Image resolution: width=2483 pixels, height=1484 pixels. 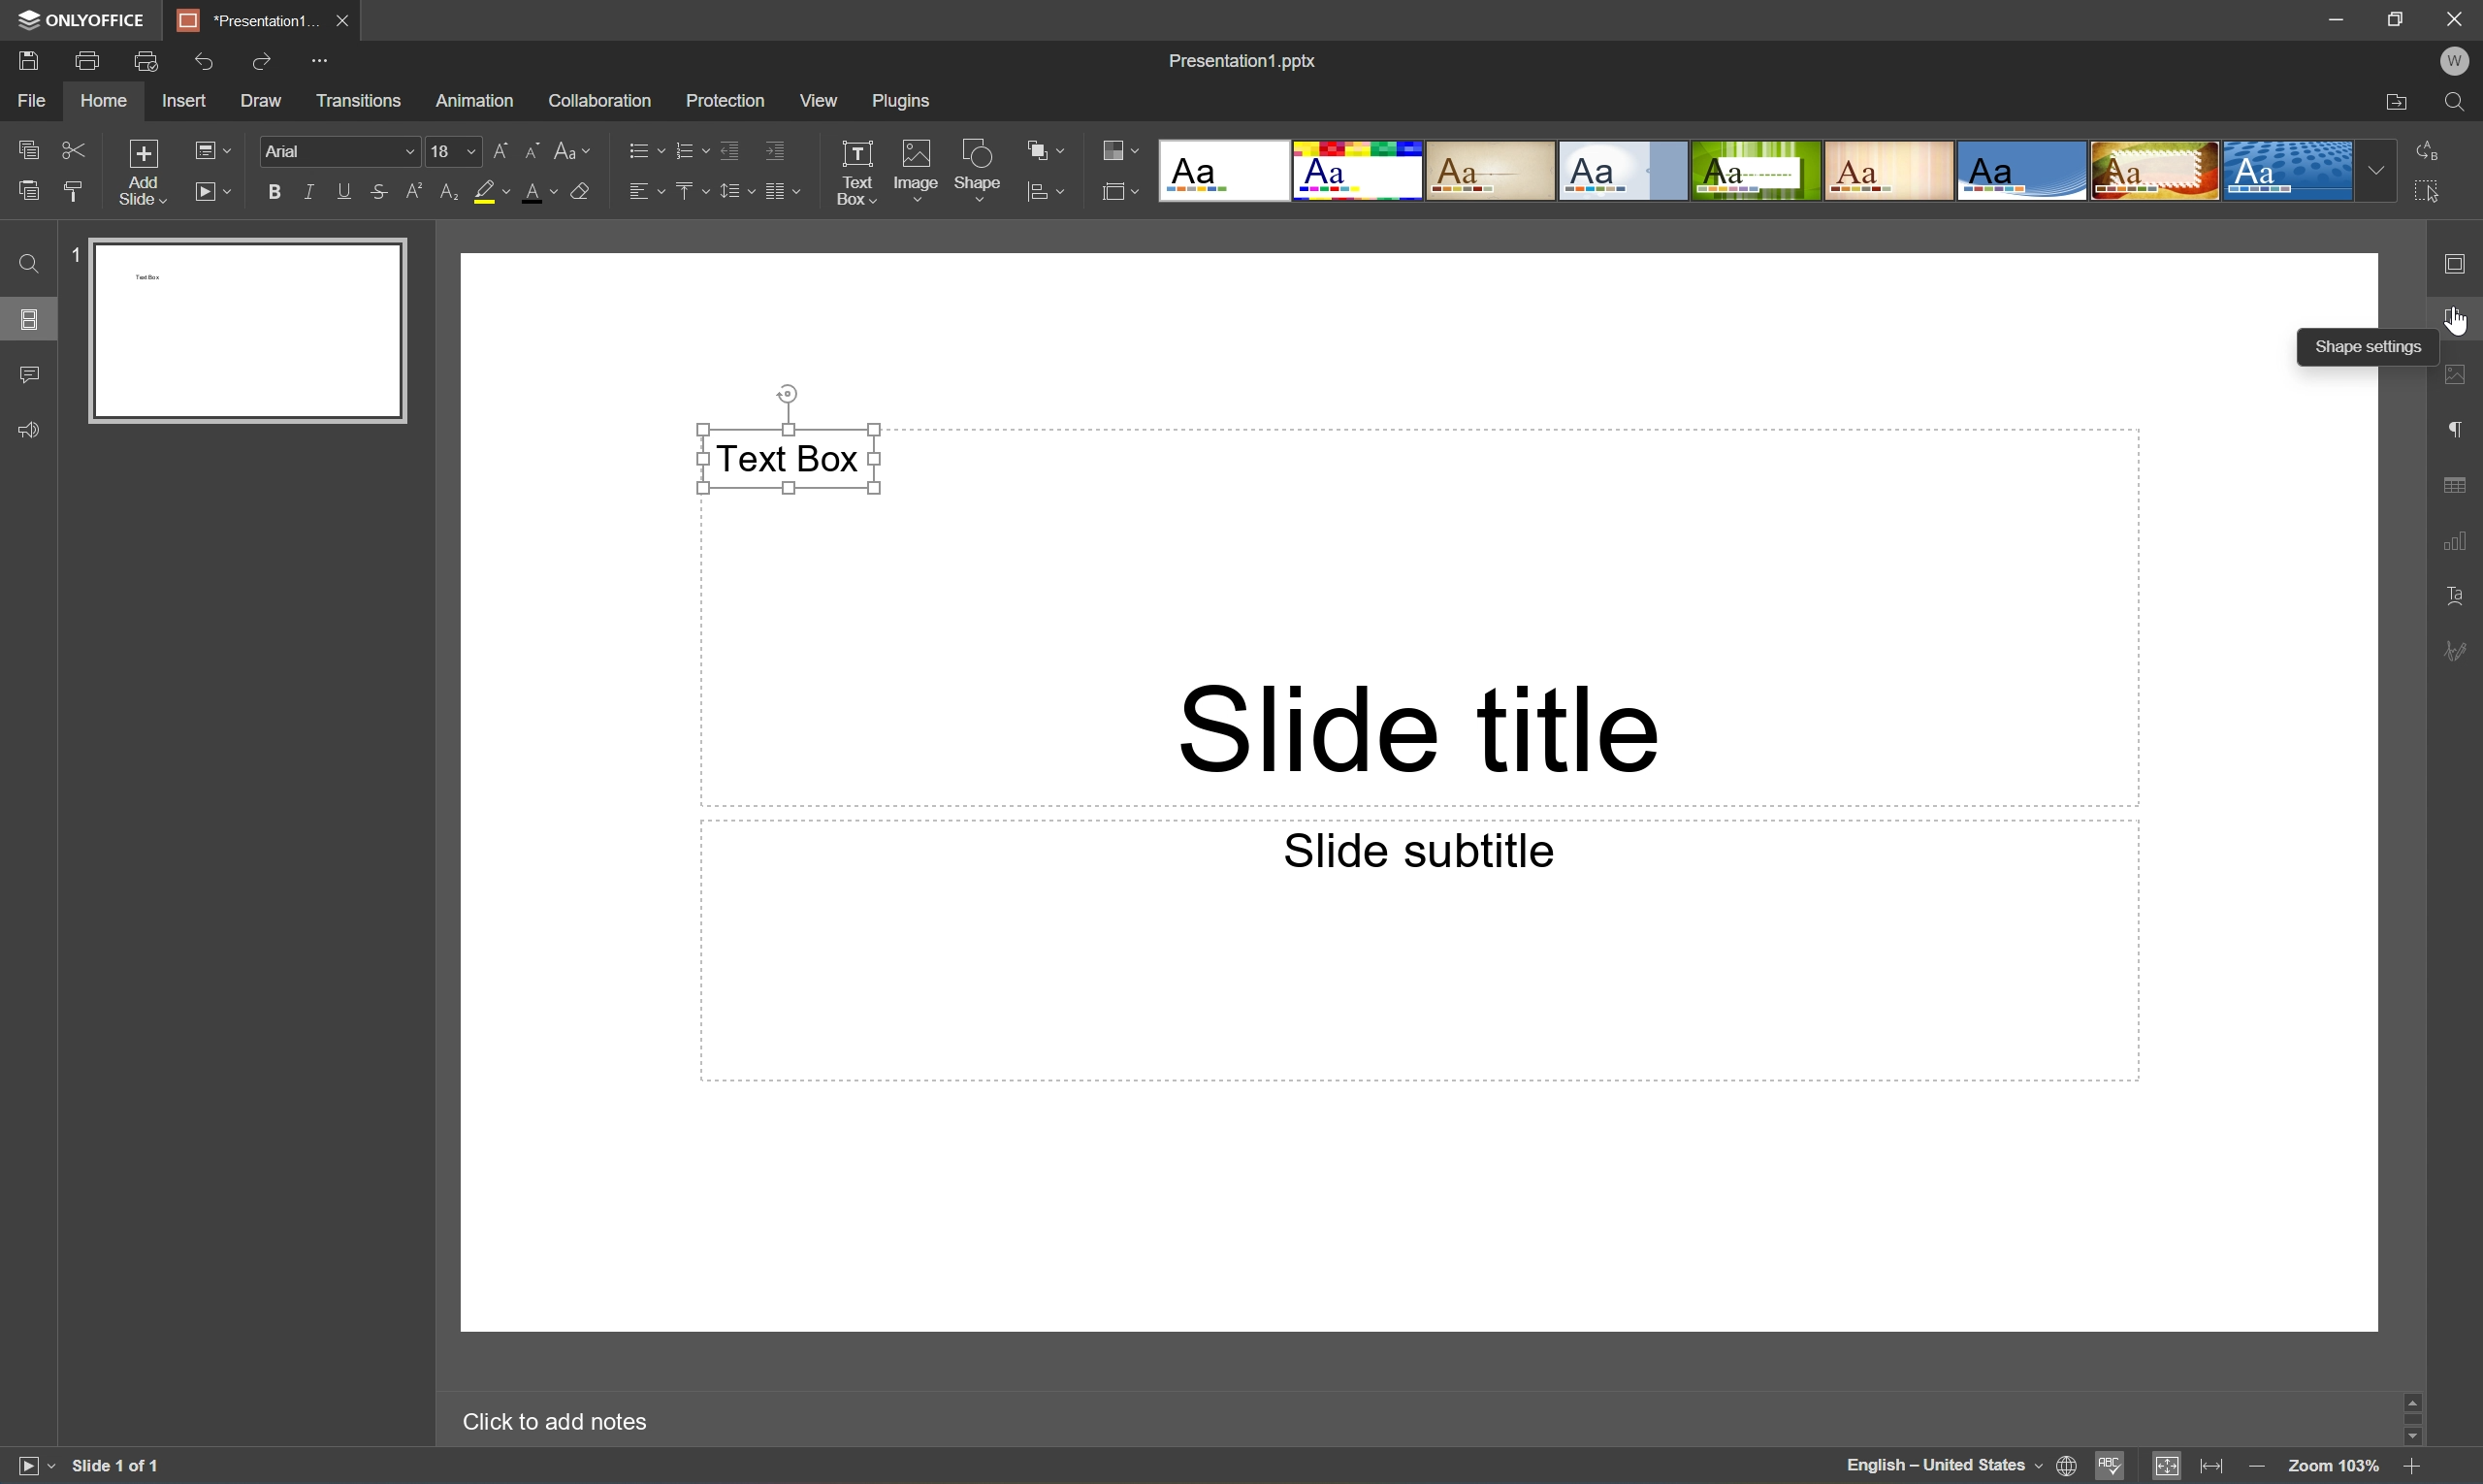 I want to click on Shape settings, so click(x=2458, y=319).